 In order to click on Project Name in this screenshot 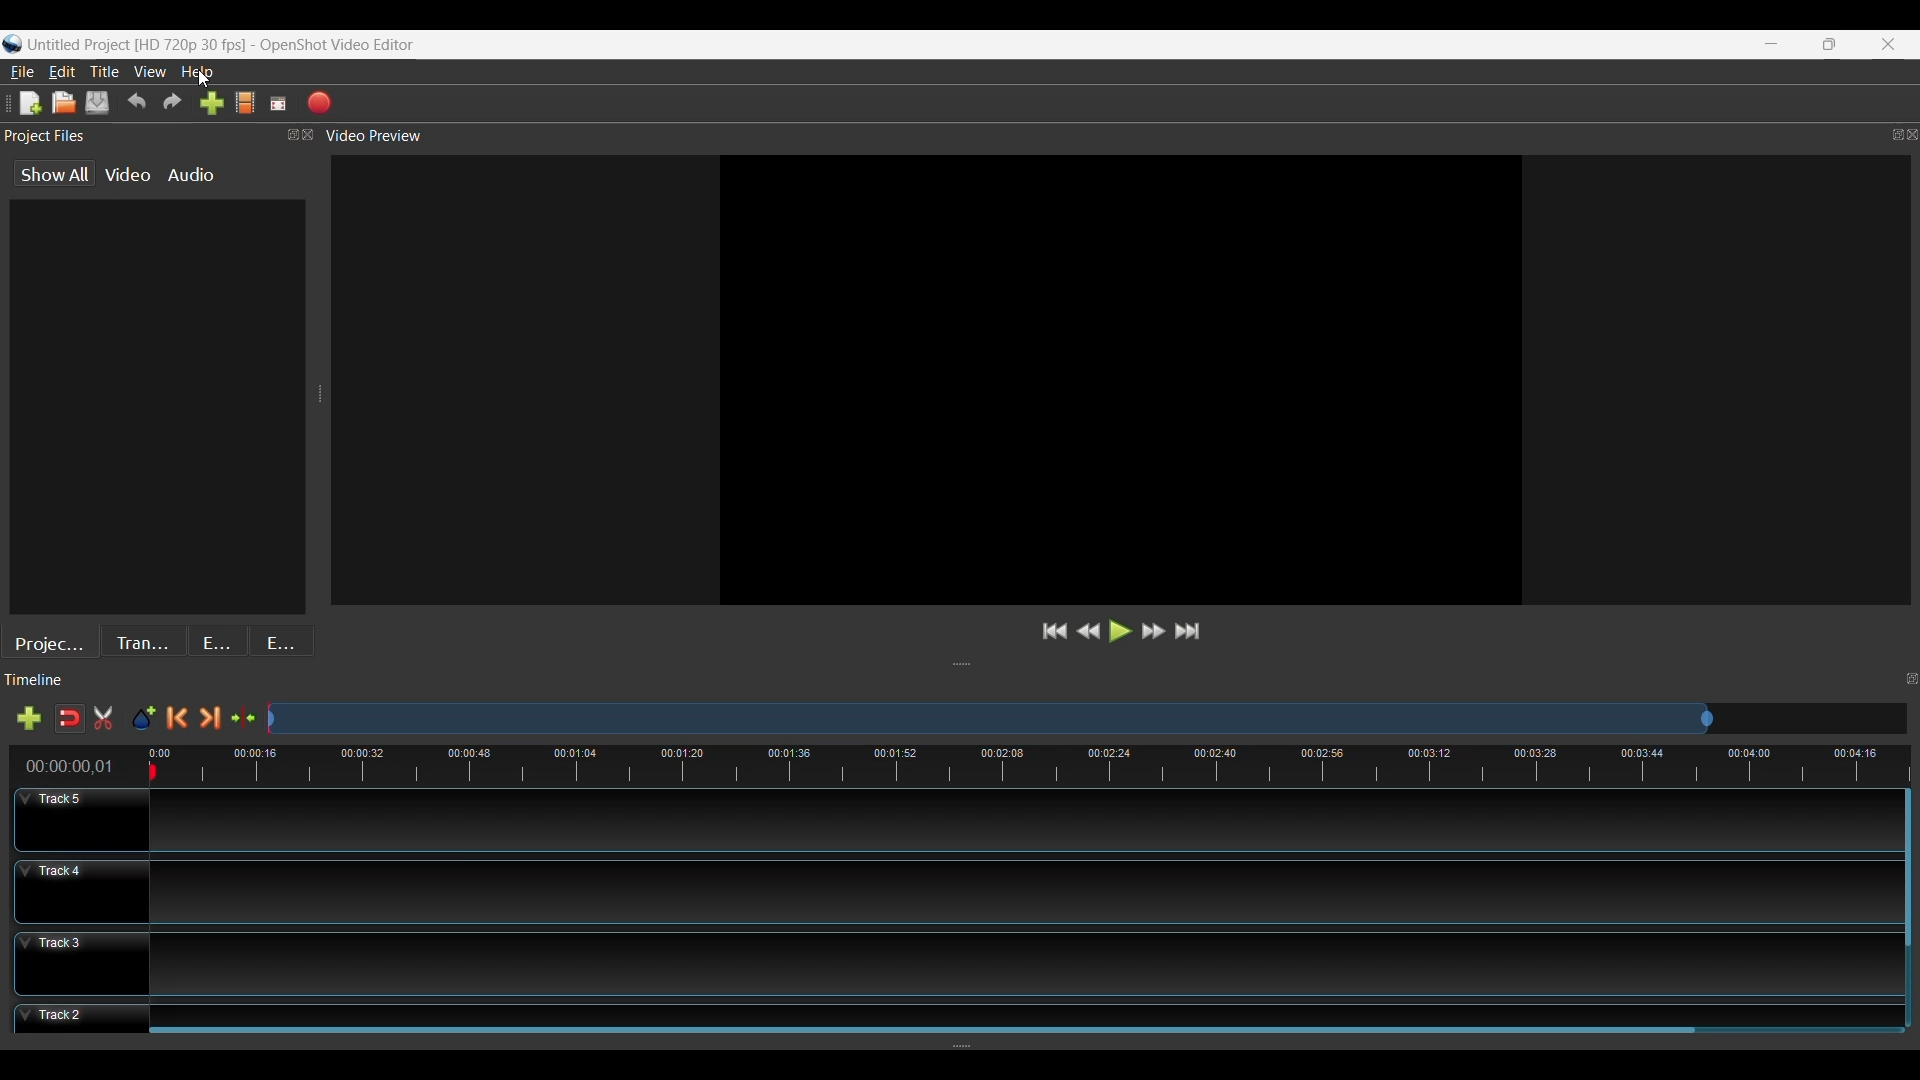, I will do `click(137, 46)`.